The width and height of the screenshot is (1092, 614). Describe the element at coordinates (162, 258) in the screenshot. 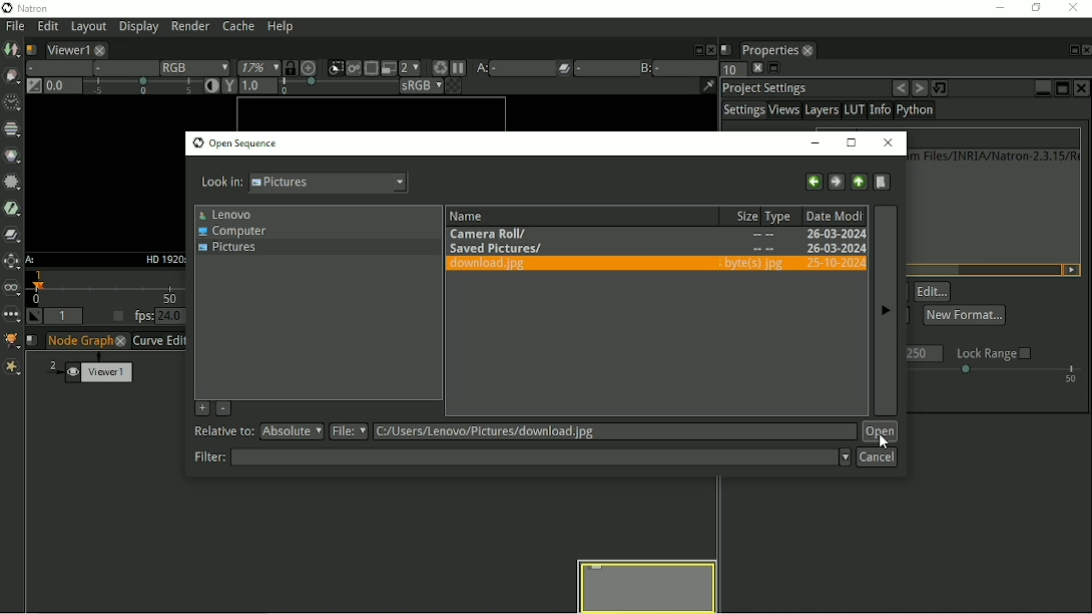

I see `HD` at that location.